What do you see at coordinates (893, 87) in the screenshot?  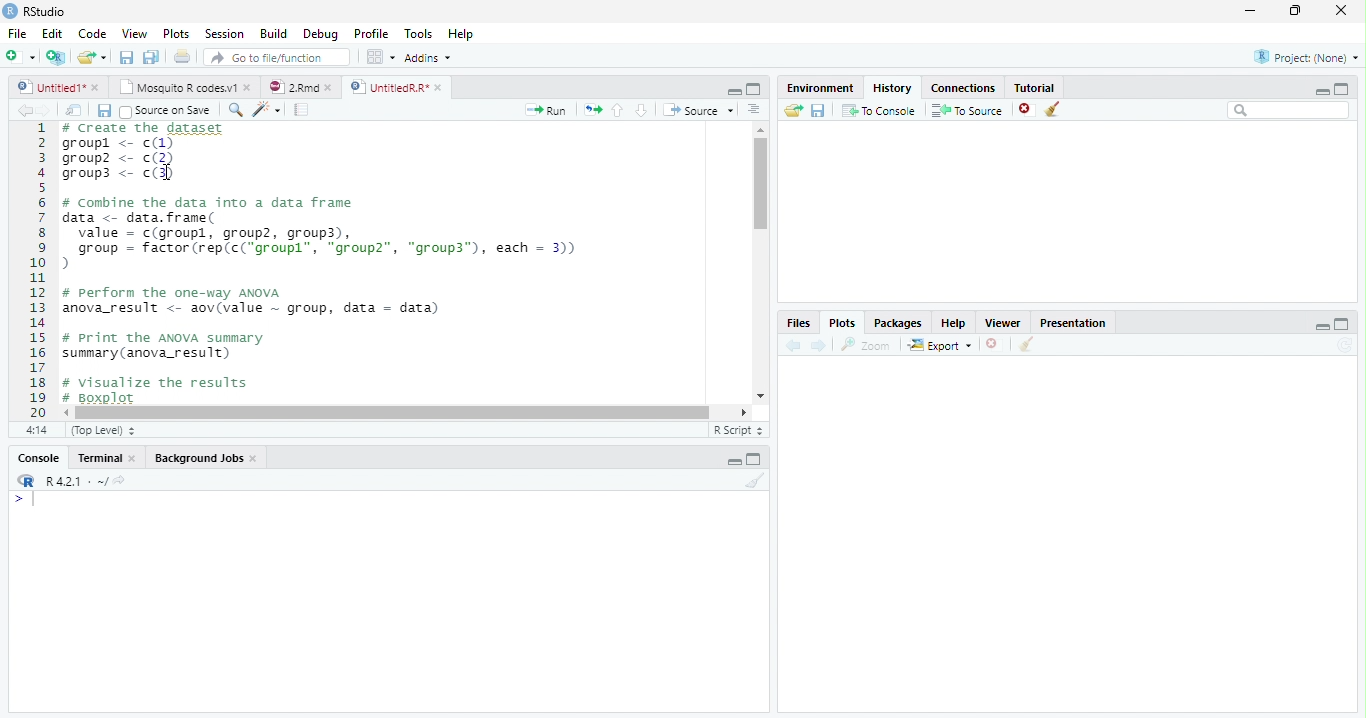 I see `History` at bounding box center [893, 87].